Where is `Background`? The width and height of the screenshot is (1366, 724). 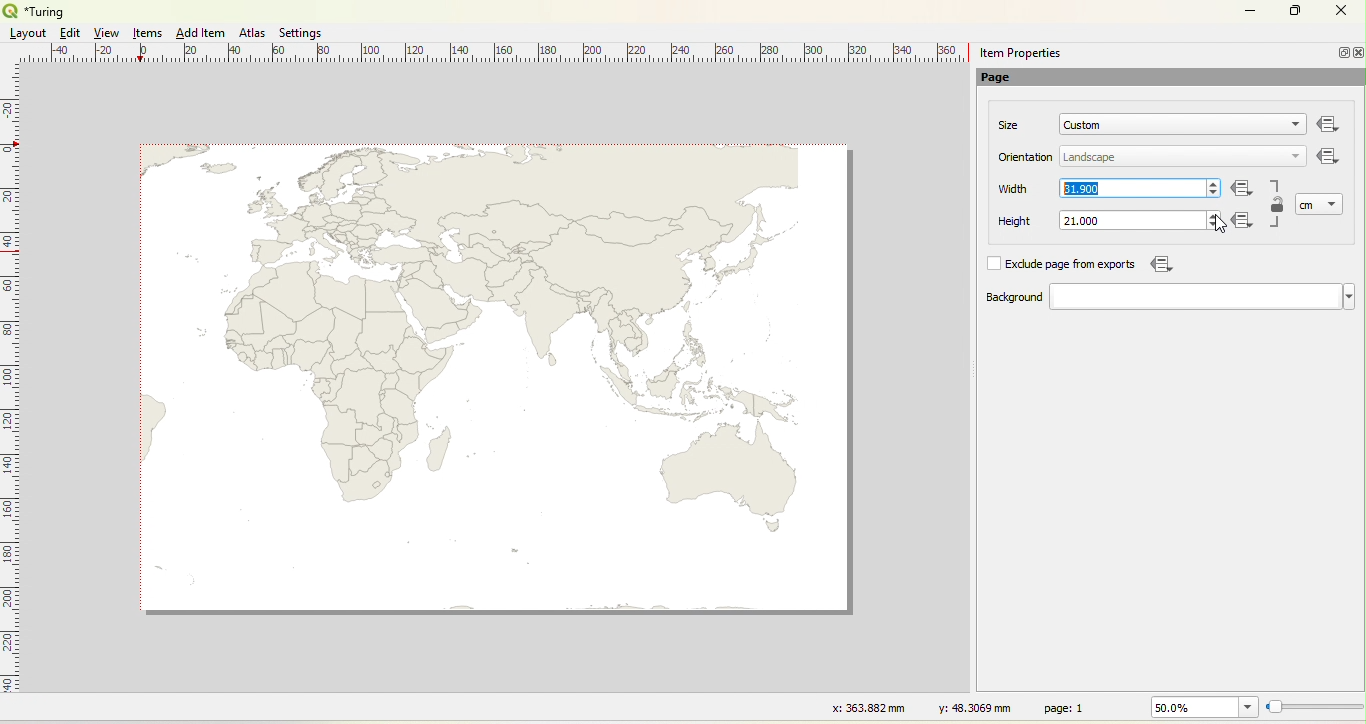
Background is located at coordinates (994, 298).